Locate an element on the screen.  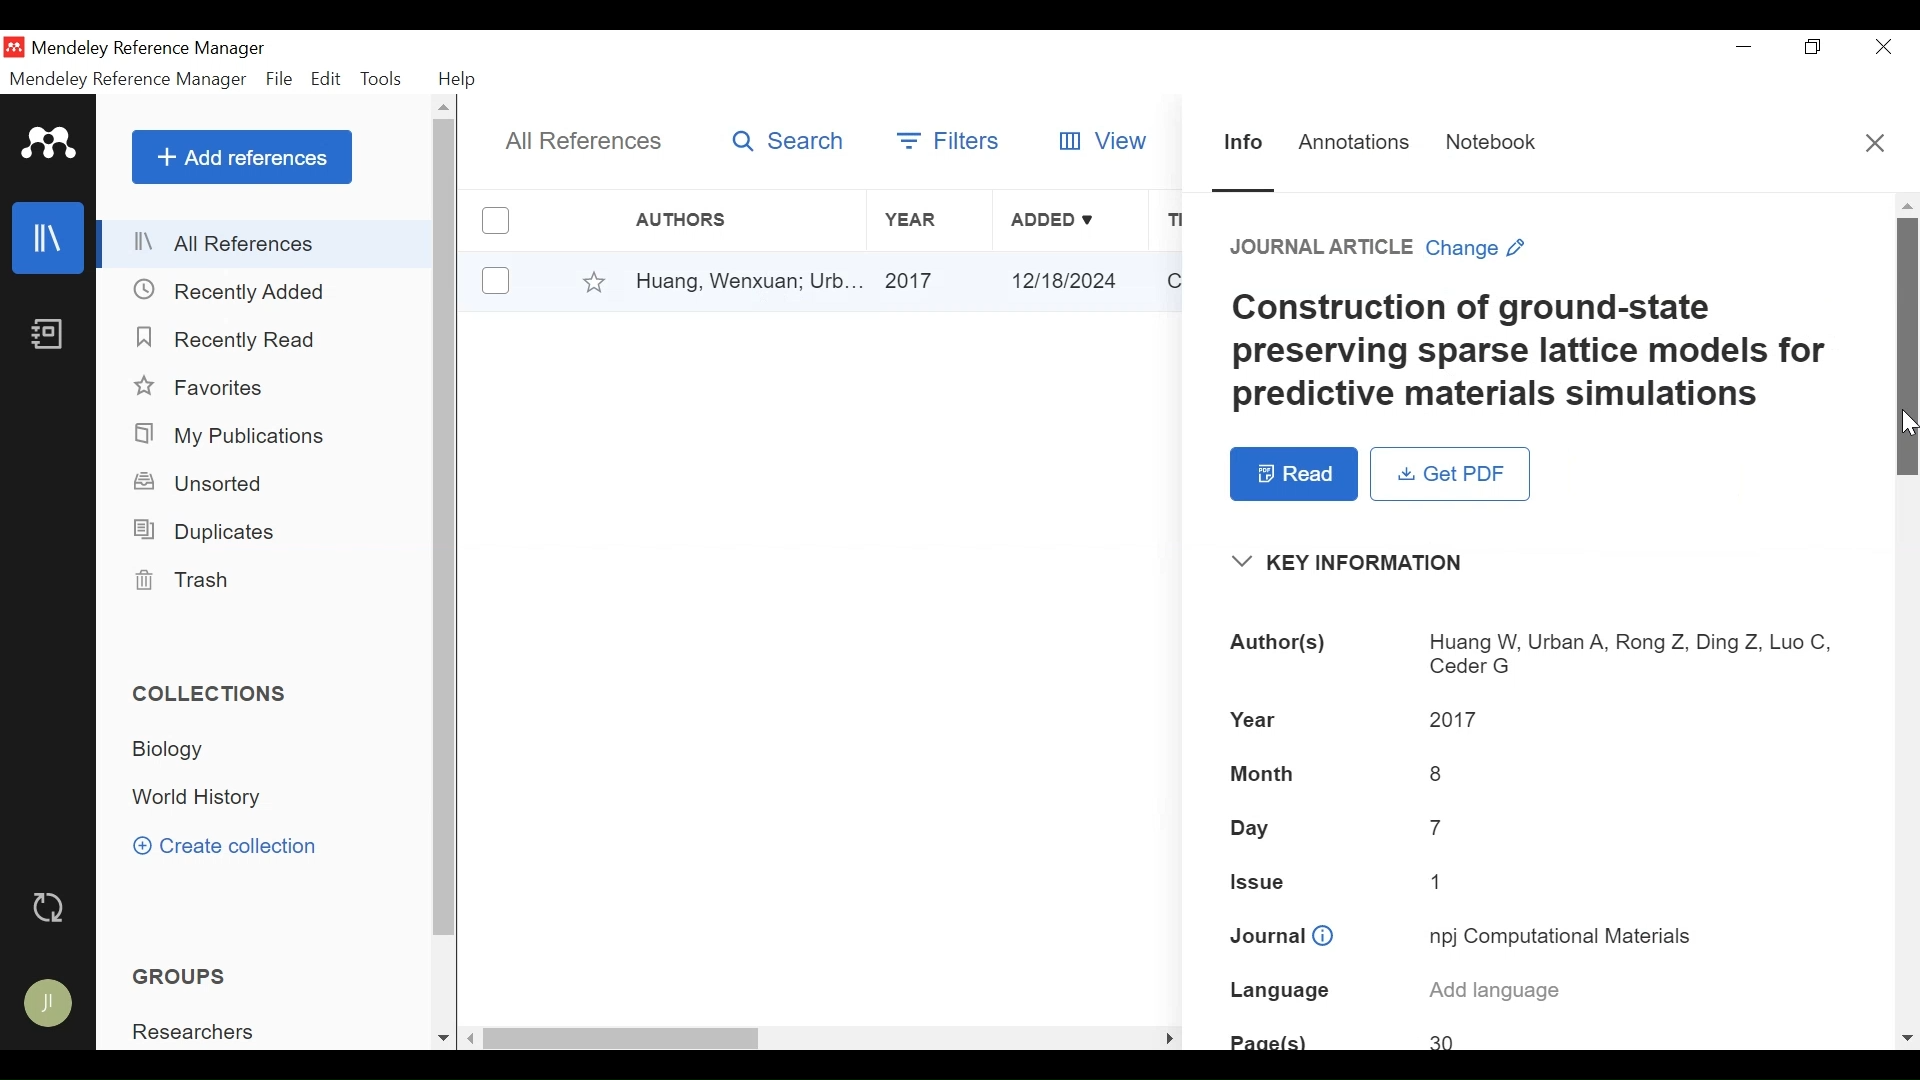
Huang W, Urban A, Rong Z, Ding Z, Luo C, Ceder G is located at coordinates (1632, 653).